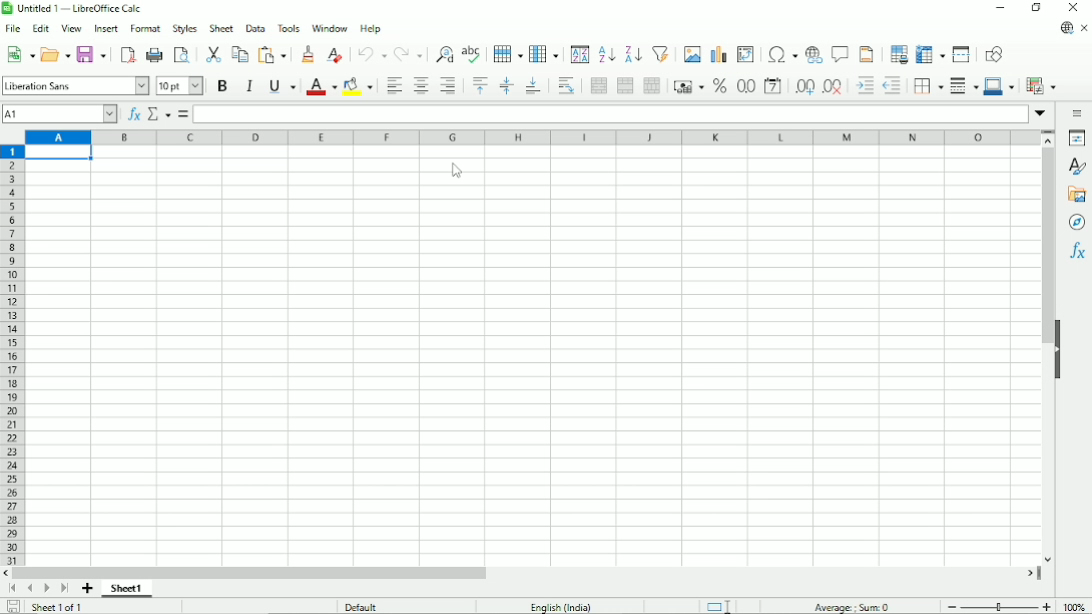 Image resolution: width=1092 pixels, height=614 pixels. What do you see at coordinates (1037, 9) in the screenshot?
I see `Restore down` at bounding box center [1037, 9].